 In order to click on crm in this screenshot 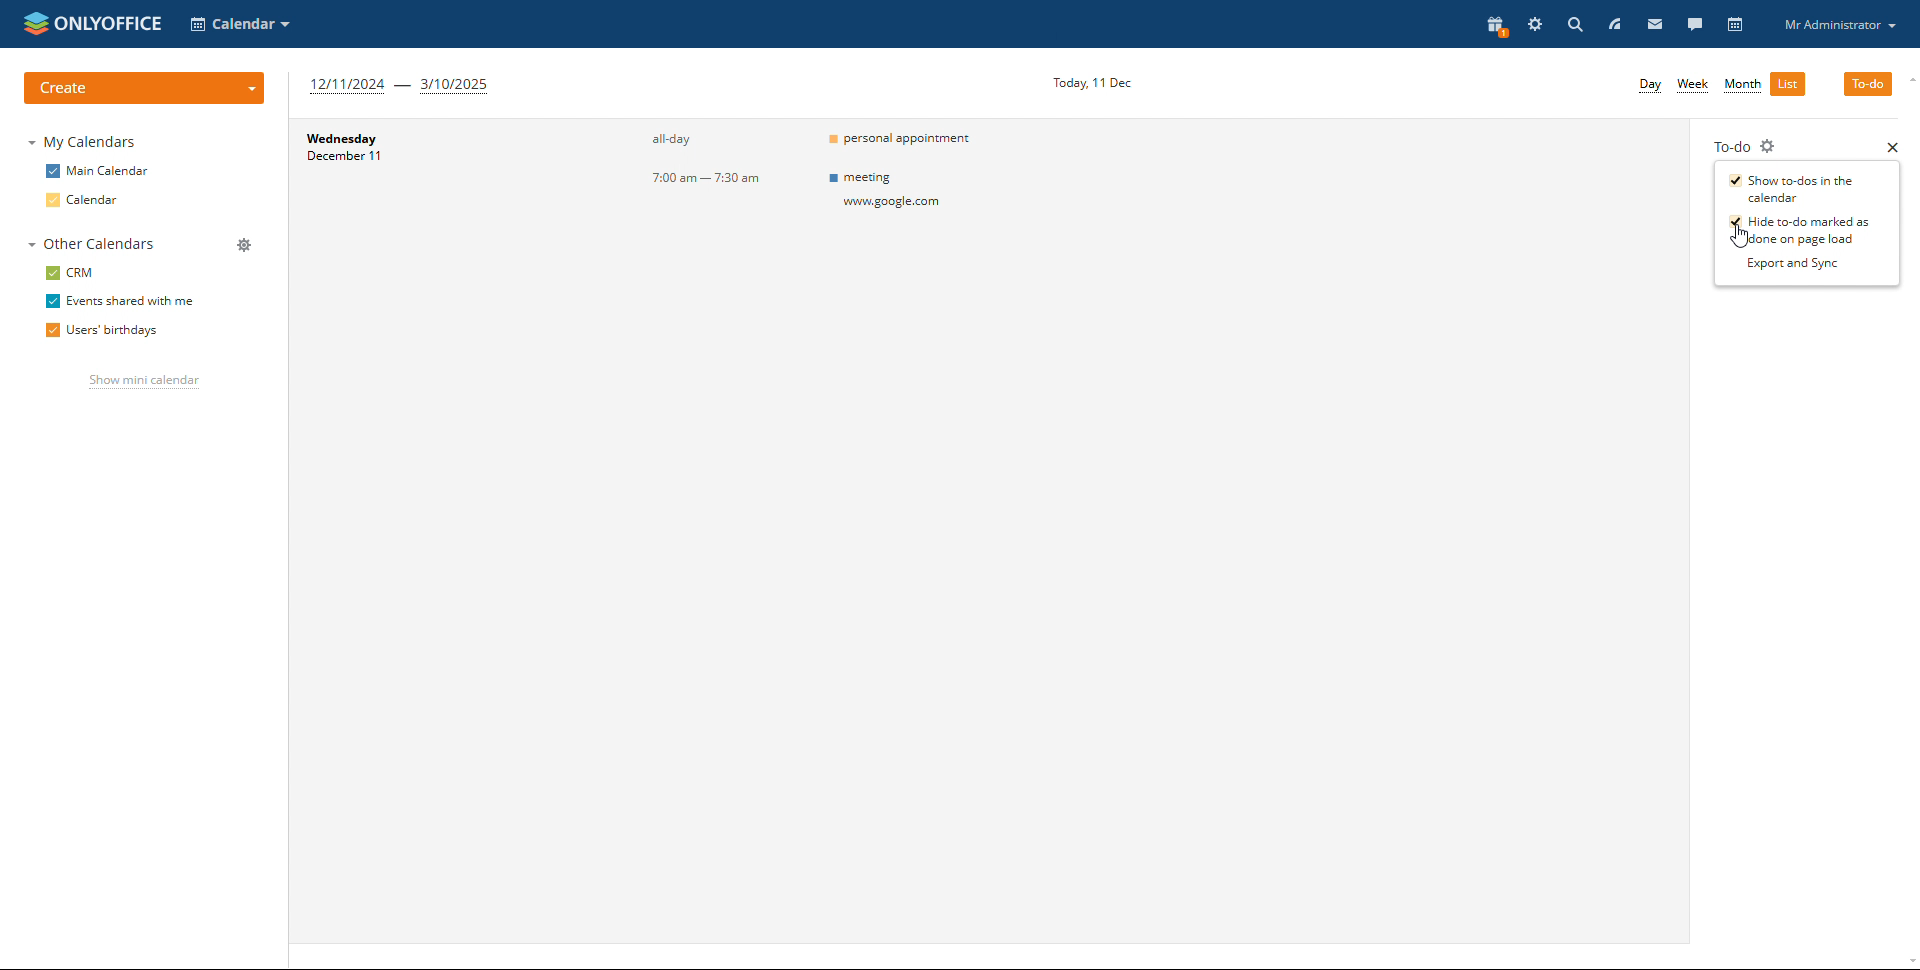, I will do `click(70, 273)`.